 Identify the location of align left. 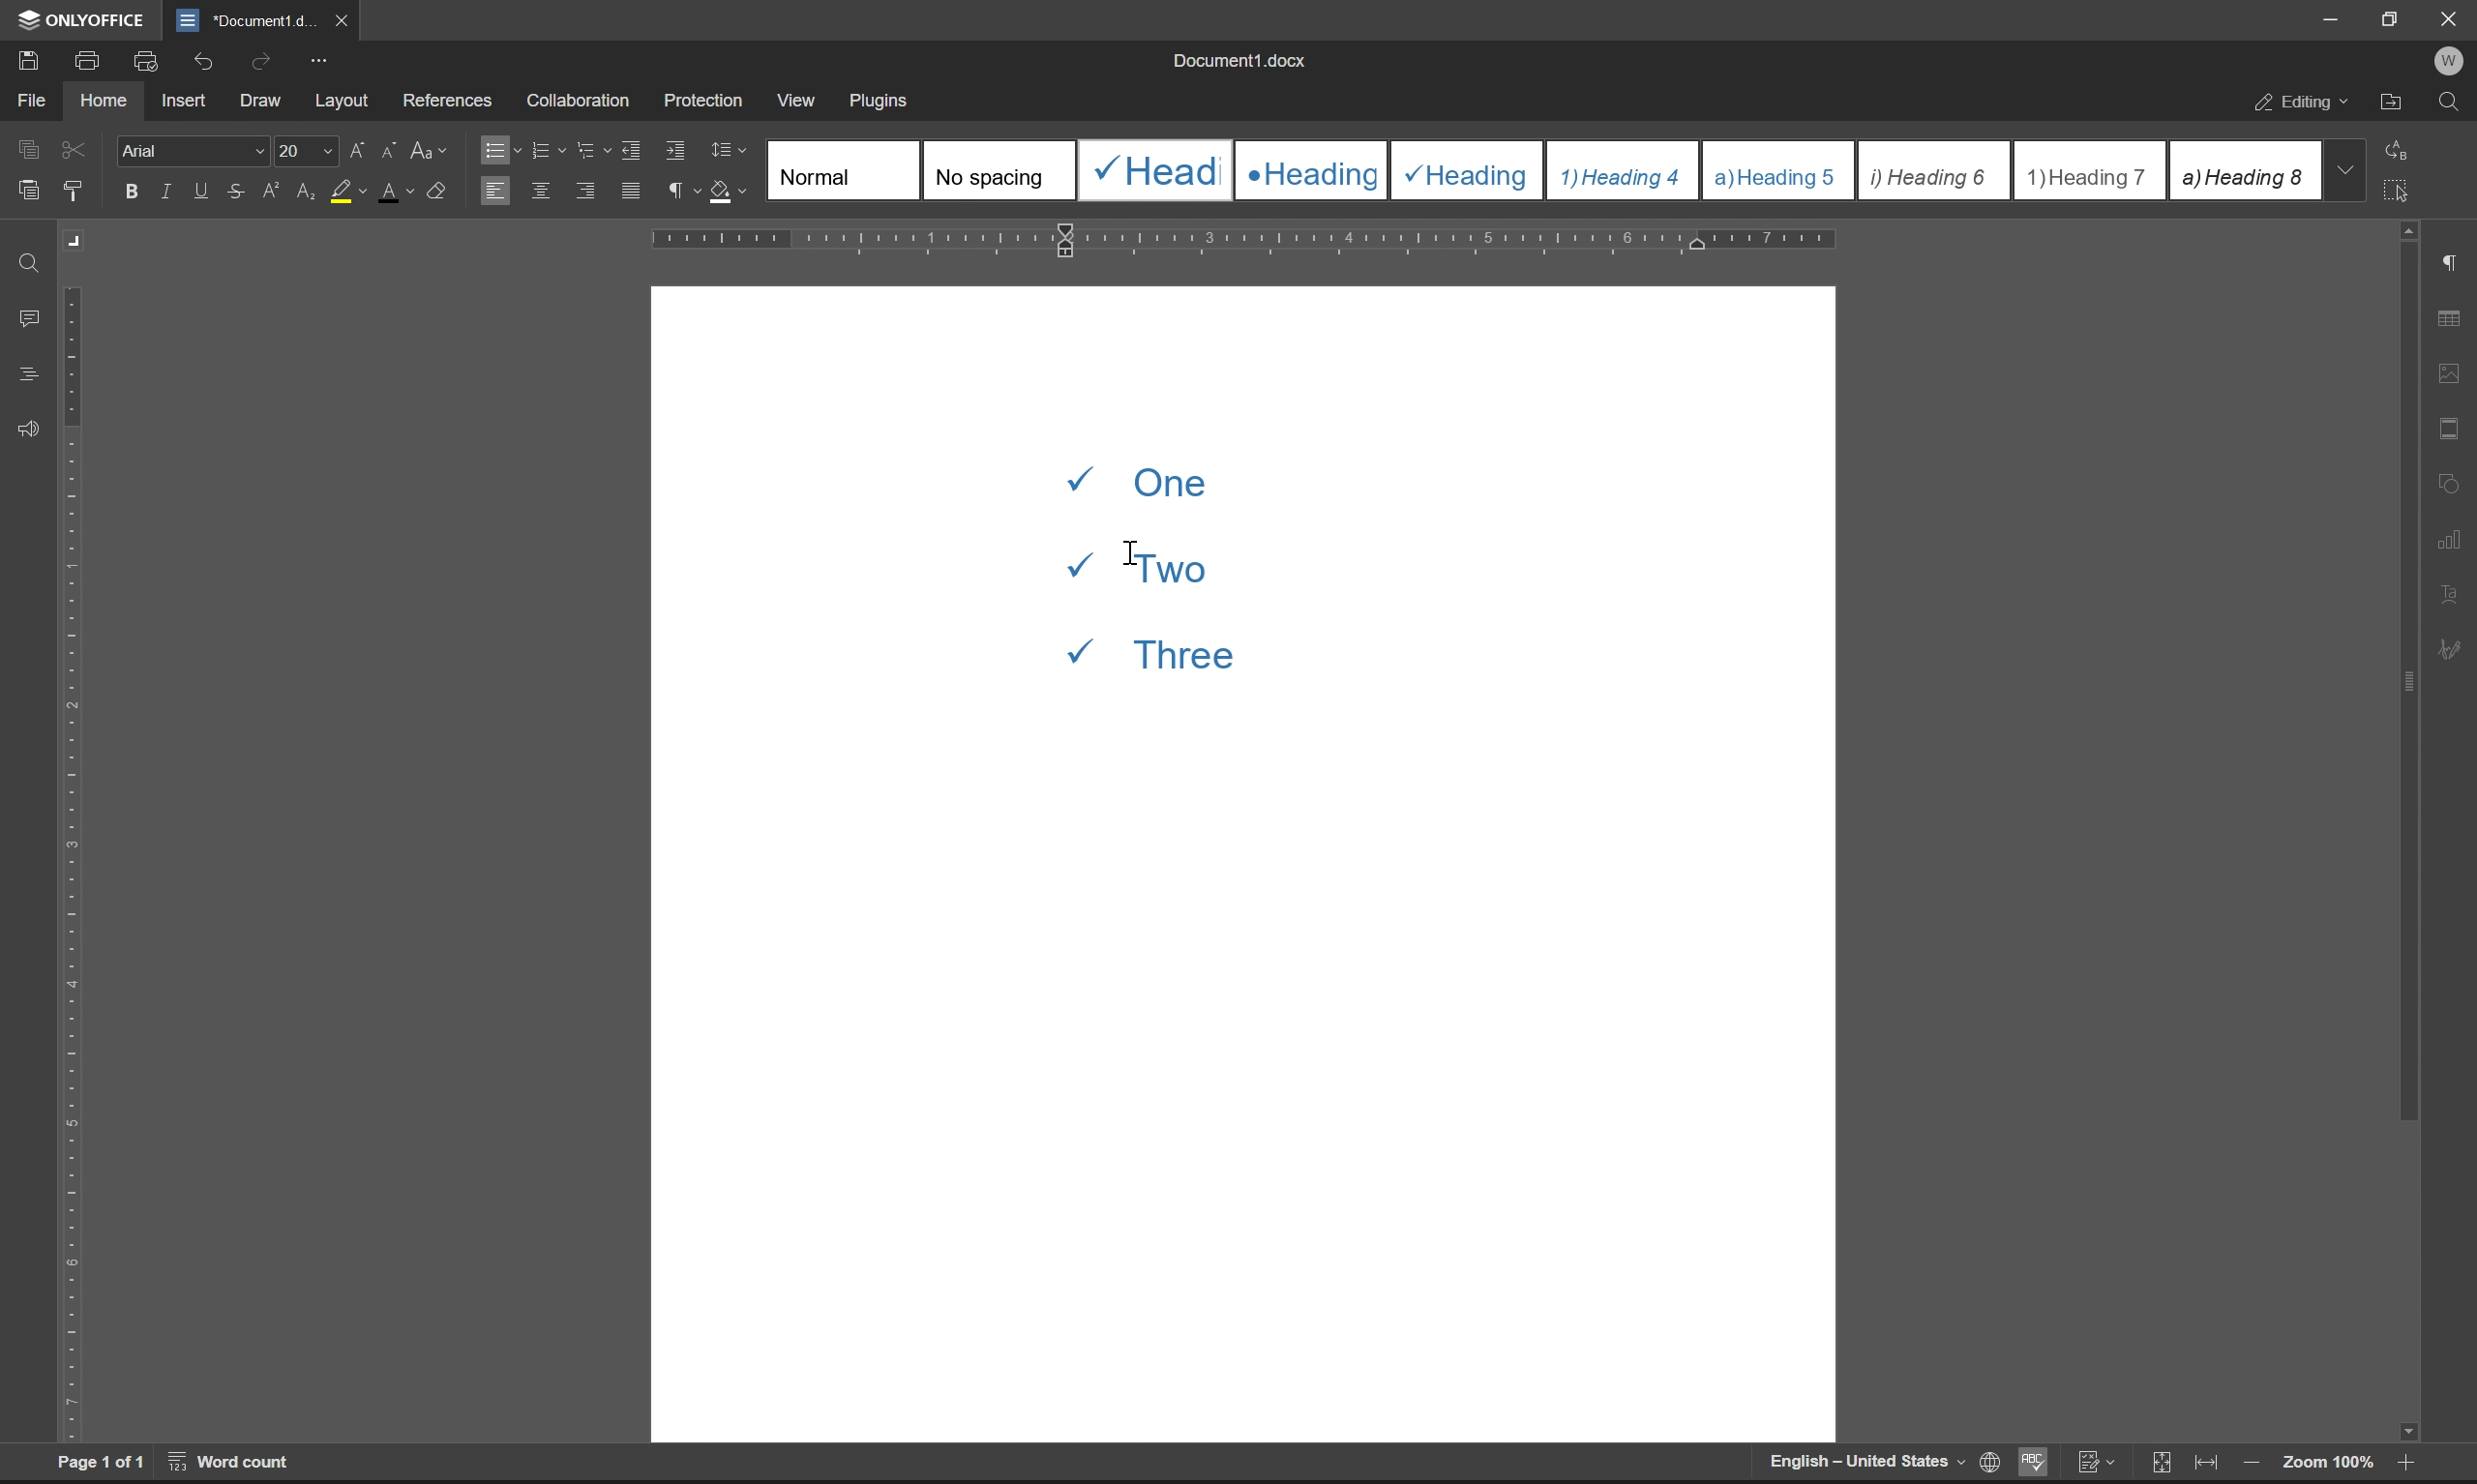
(494, 189).